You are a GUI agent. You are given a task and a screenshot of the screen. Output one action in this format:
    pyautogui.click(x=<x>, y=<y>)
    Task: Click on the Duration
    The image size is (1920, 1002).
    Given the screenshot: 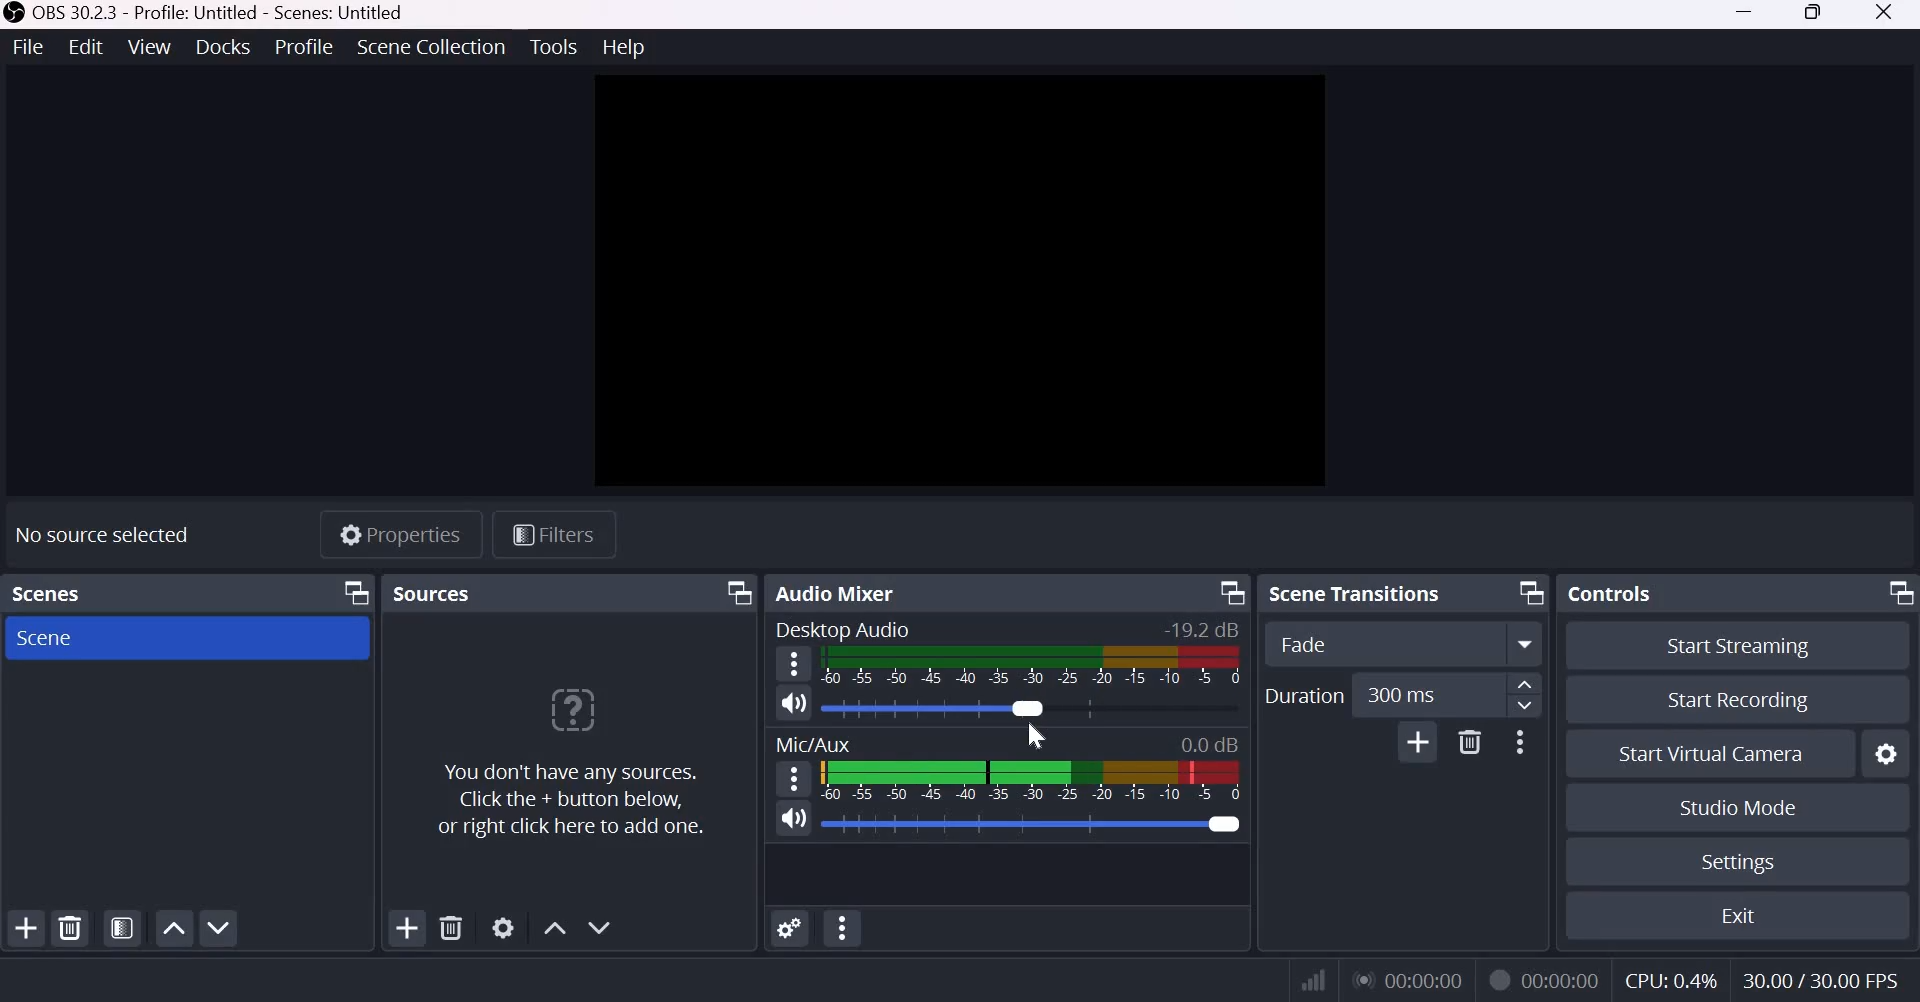 What is the action you would take?
    pyautogui.click(x=1303, y=696)
    